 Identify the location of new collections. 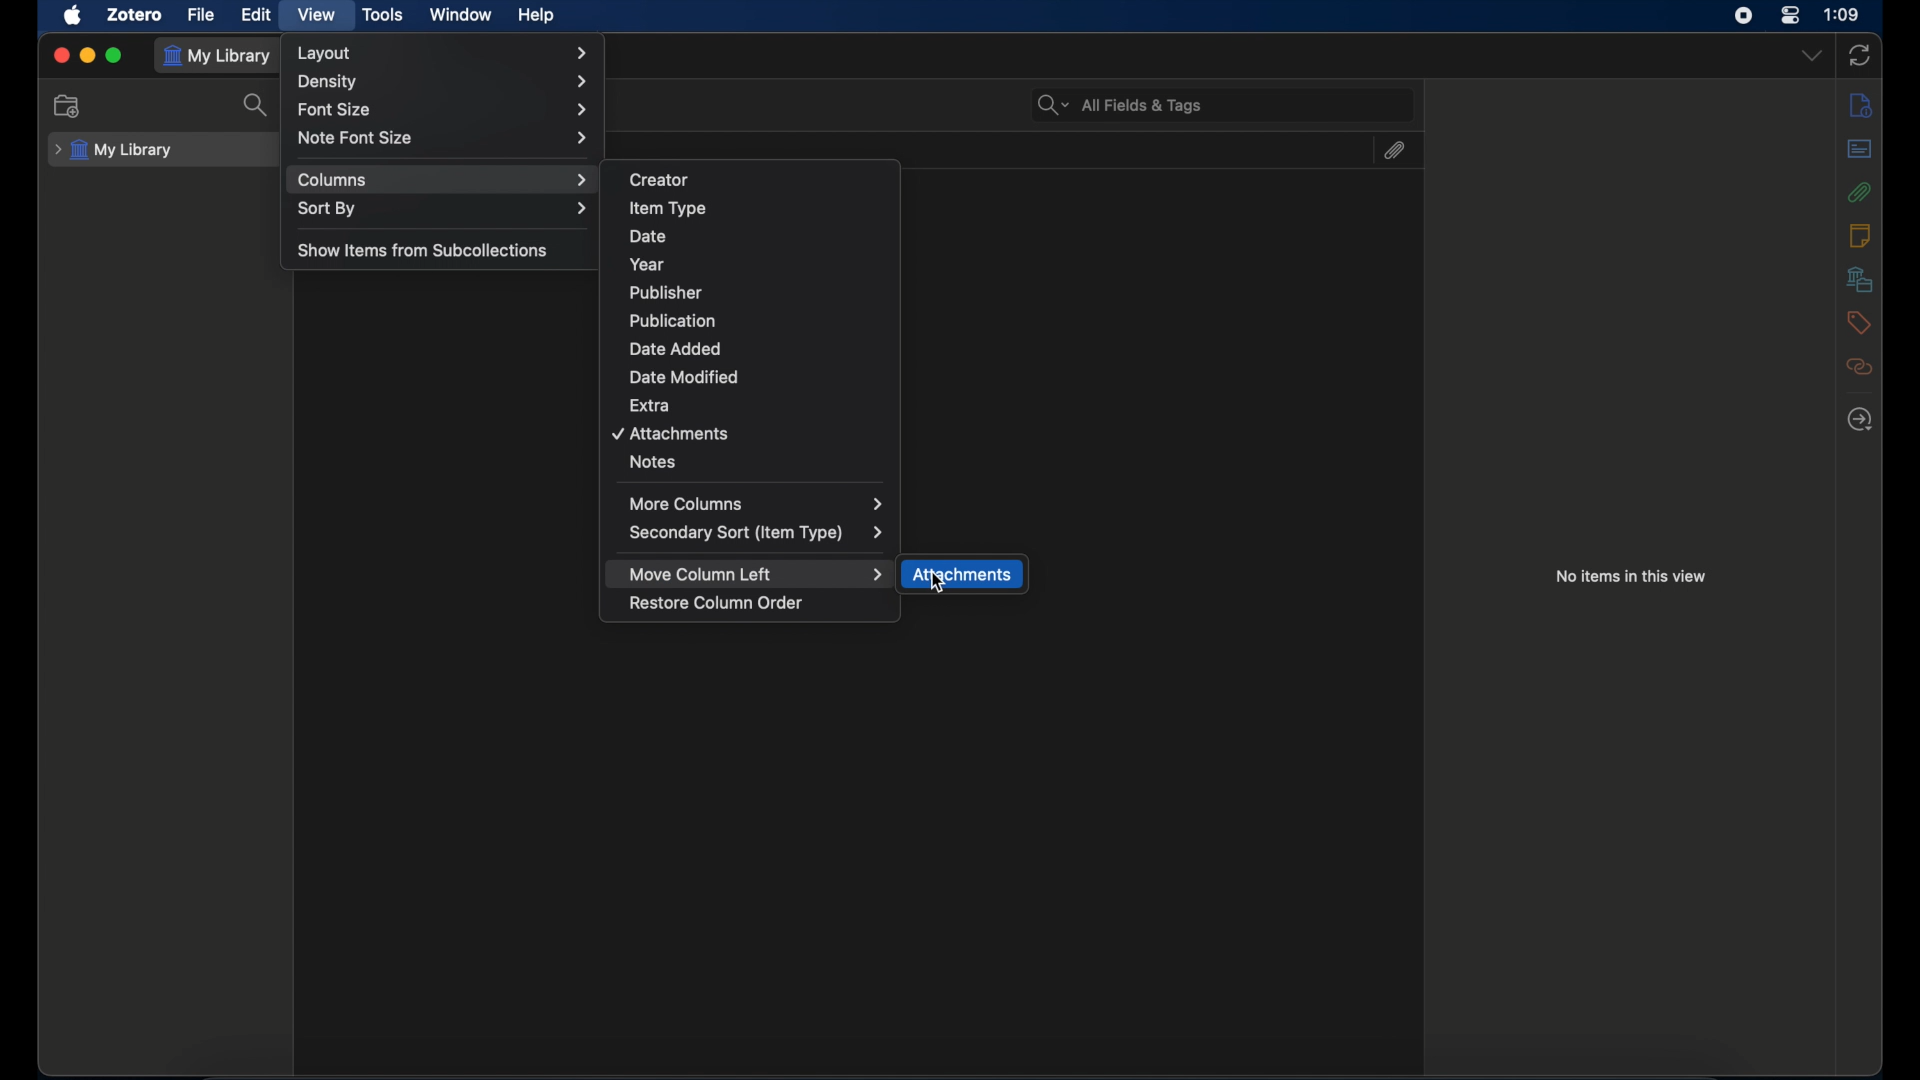
(70, 105).